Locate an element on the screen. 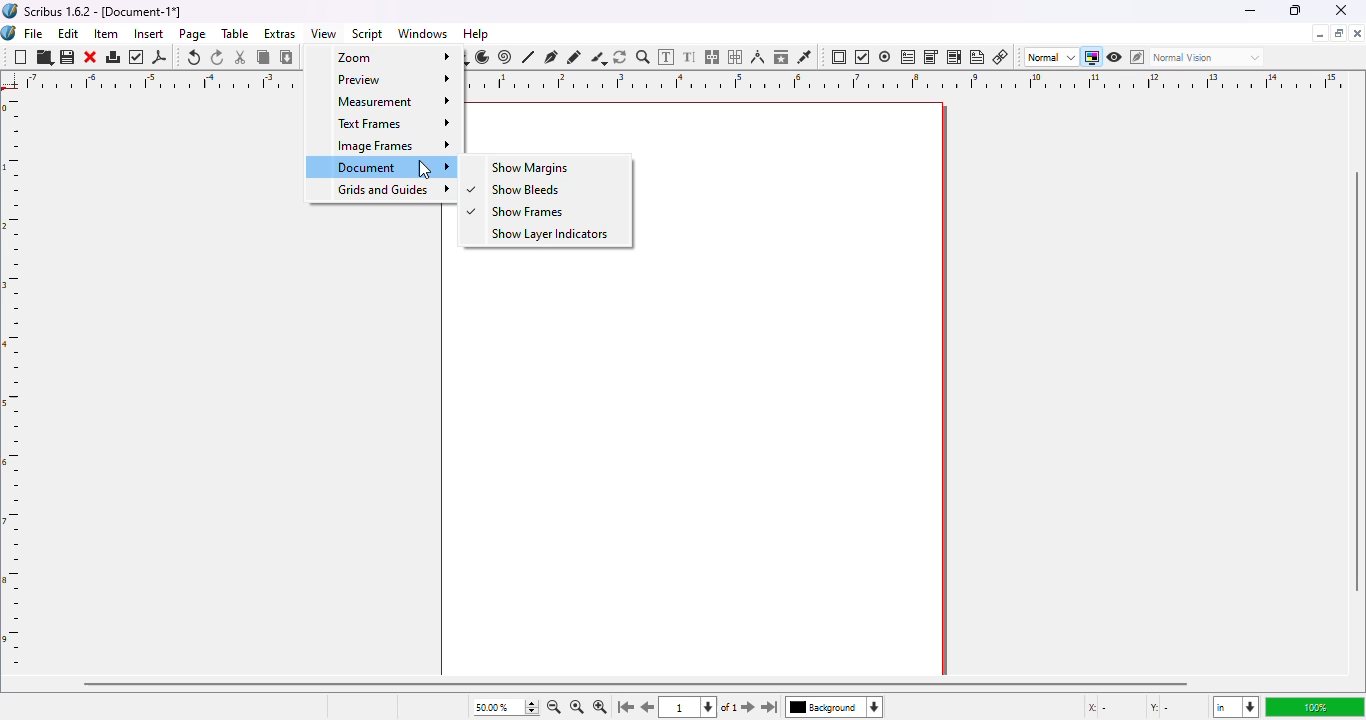 This screenshot has width=1366, height=720. zoom in by the stepping value in tools preferences is located at coordinates (599, 708).